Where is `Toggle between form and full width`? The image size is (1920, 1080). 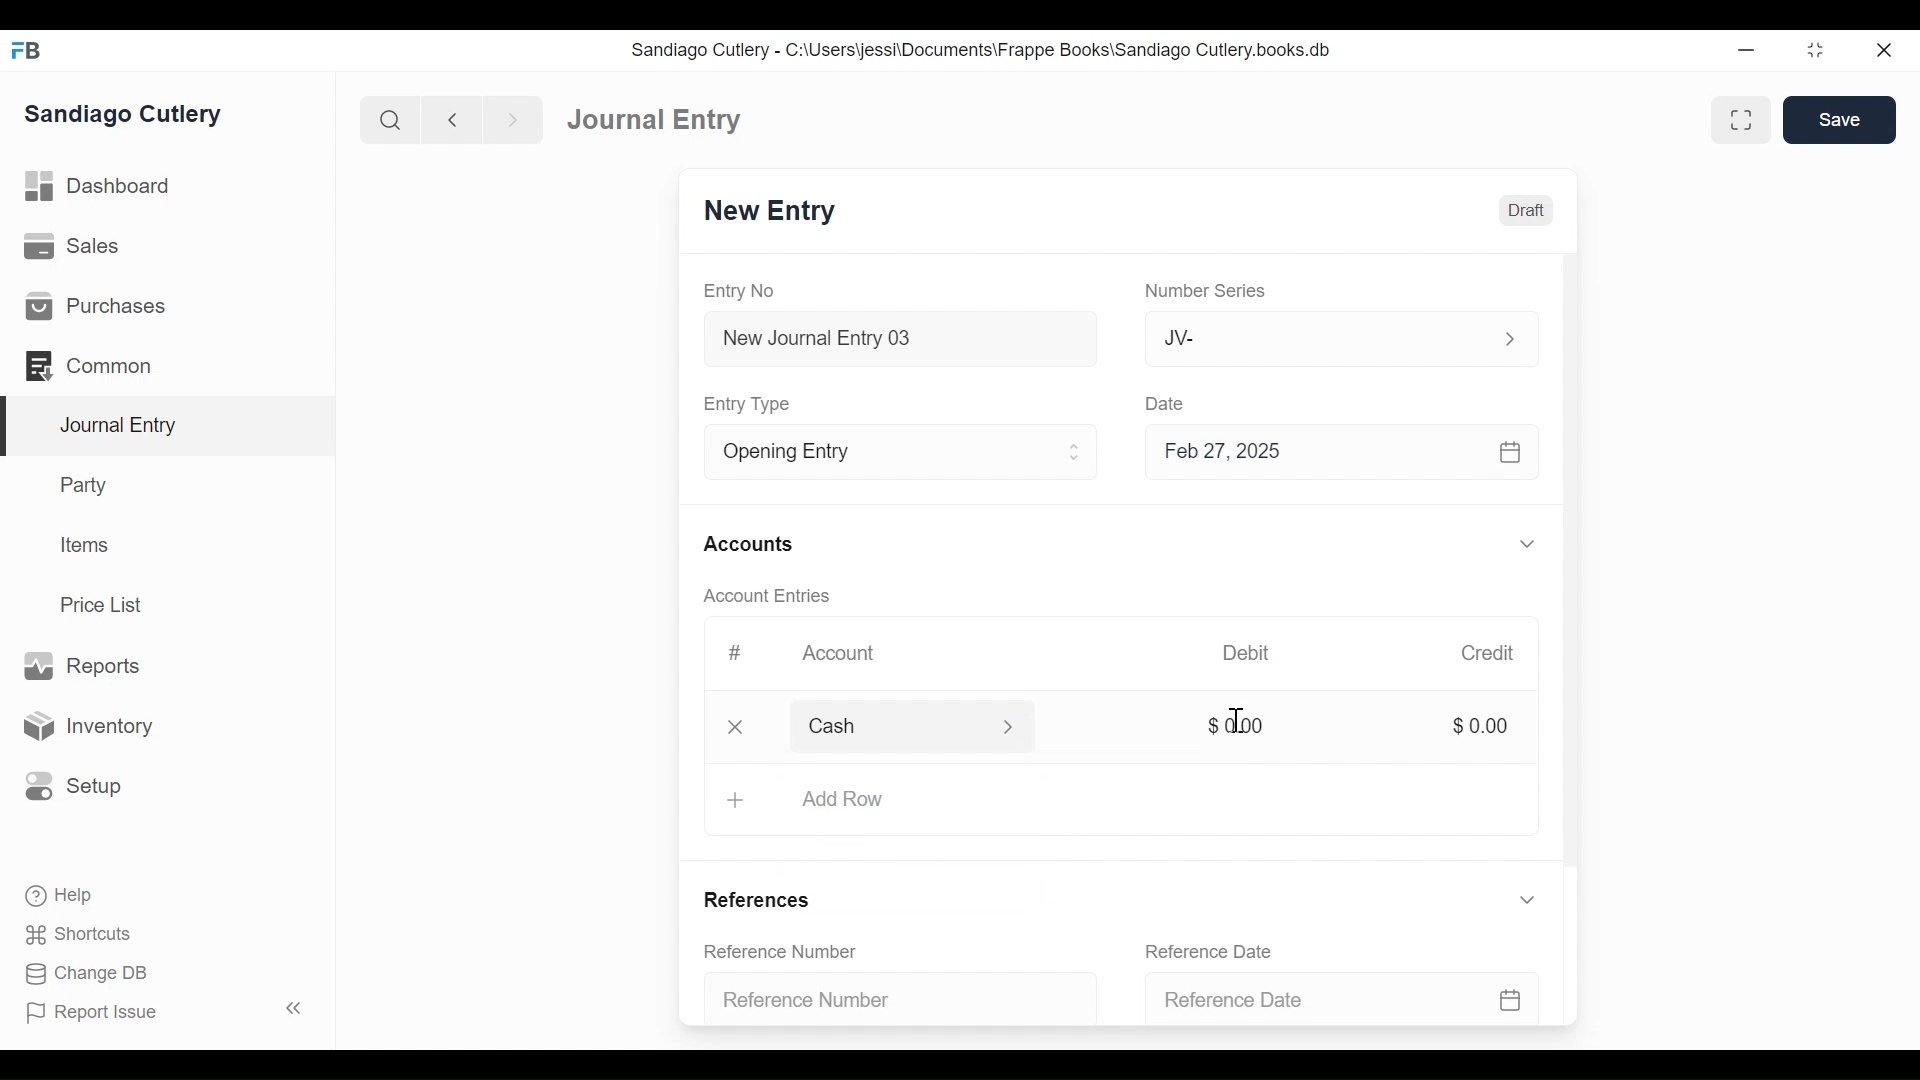
Toggle between form and full width is located at coordinates (1741, 119).